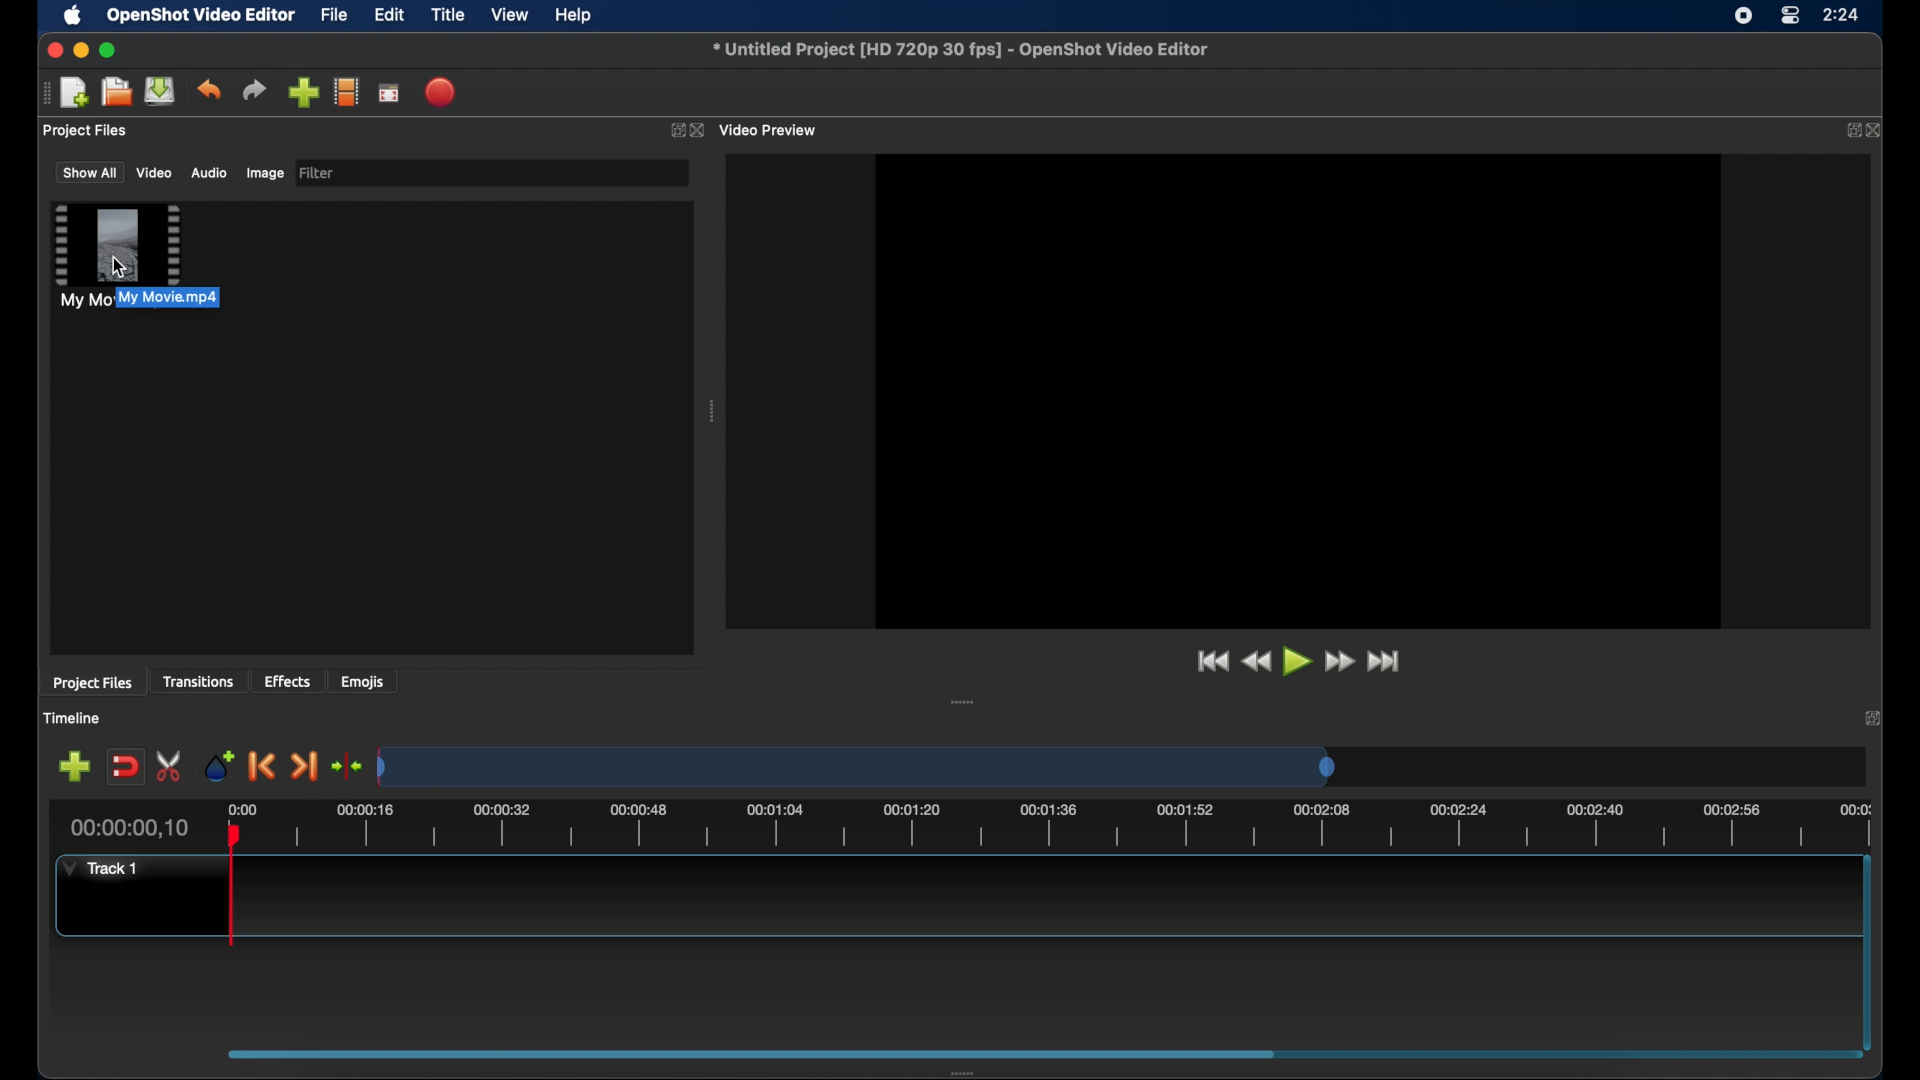 The width and height of the screenshot is (1920, 1080). What do you see at coordinates (116, 92) in the screenshot?
I see `open project` at bounding box center [116, 92].